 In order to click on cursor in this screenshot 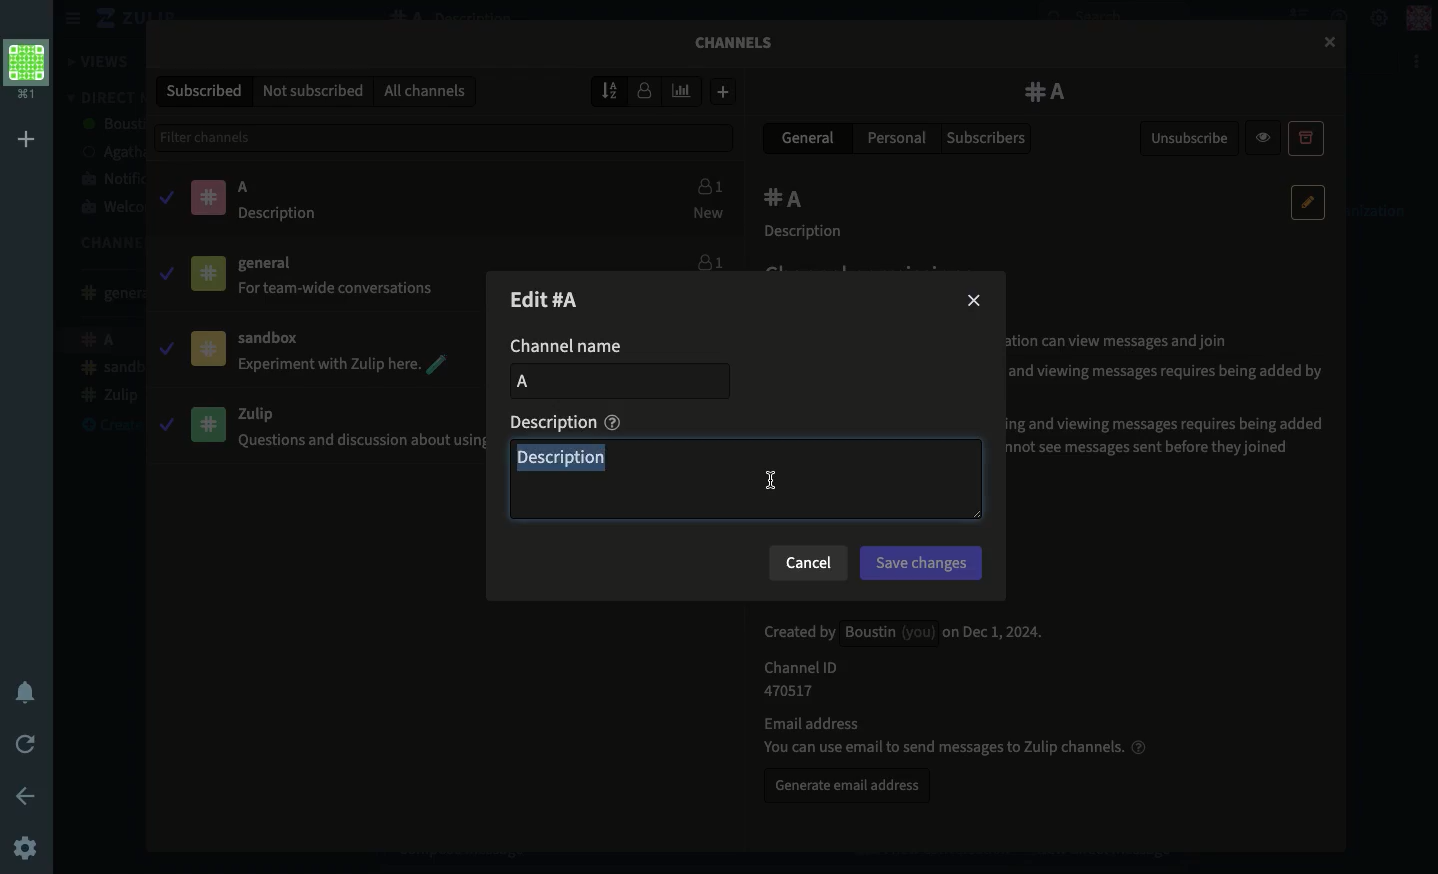, I will do `click(770, 479)`.